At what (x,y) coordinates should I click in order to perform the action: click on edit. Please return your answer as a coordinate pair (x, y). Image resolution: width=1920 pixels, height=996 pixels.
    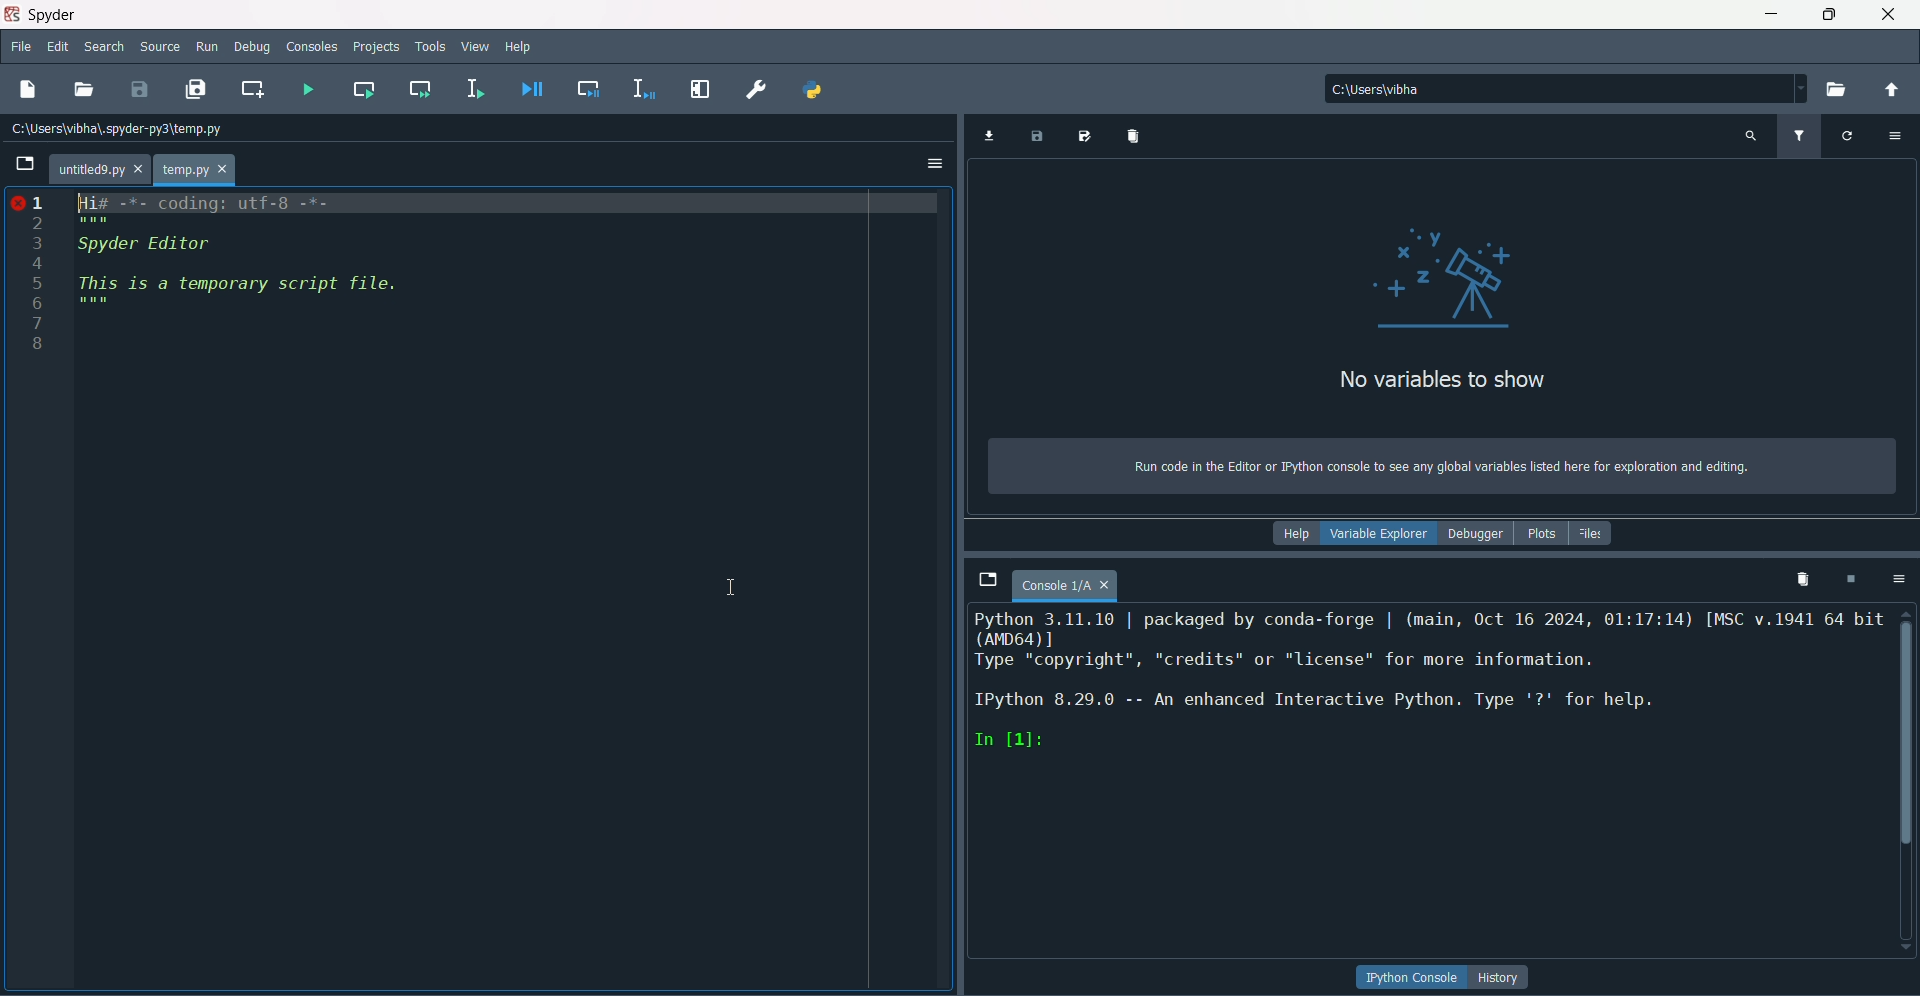
    Looking at the image, I should click on (61, 48).